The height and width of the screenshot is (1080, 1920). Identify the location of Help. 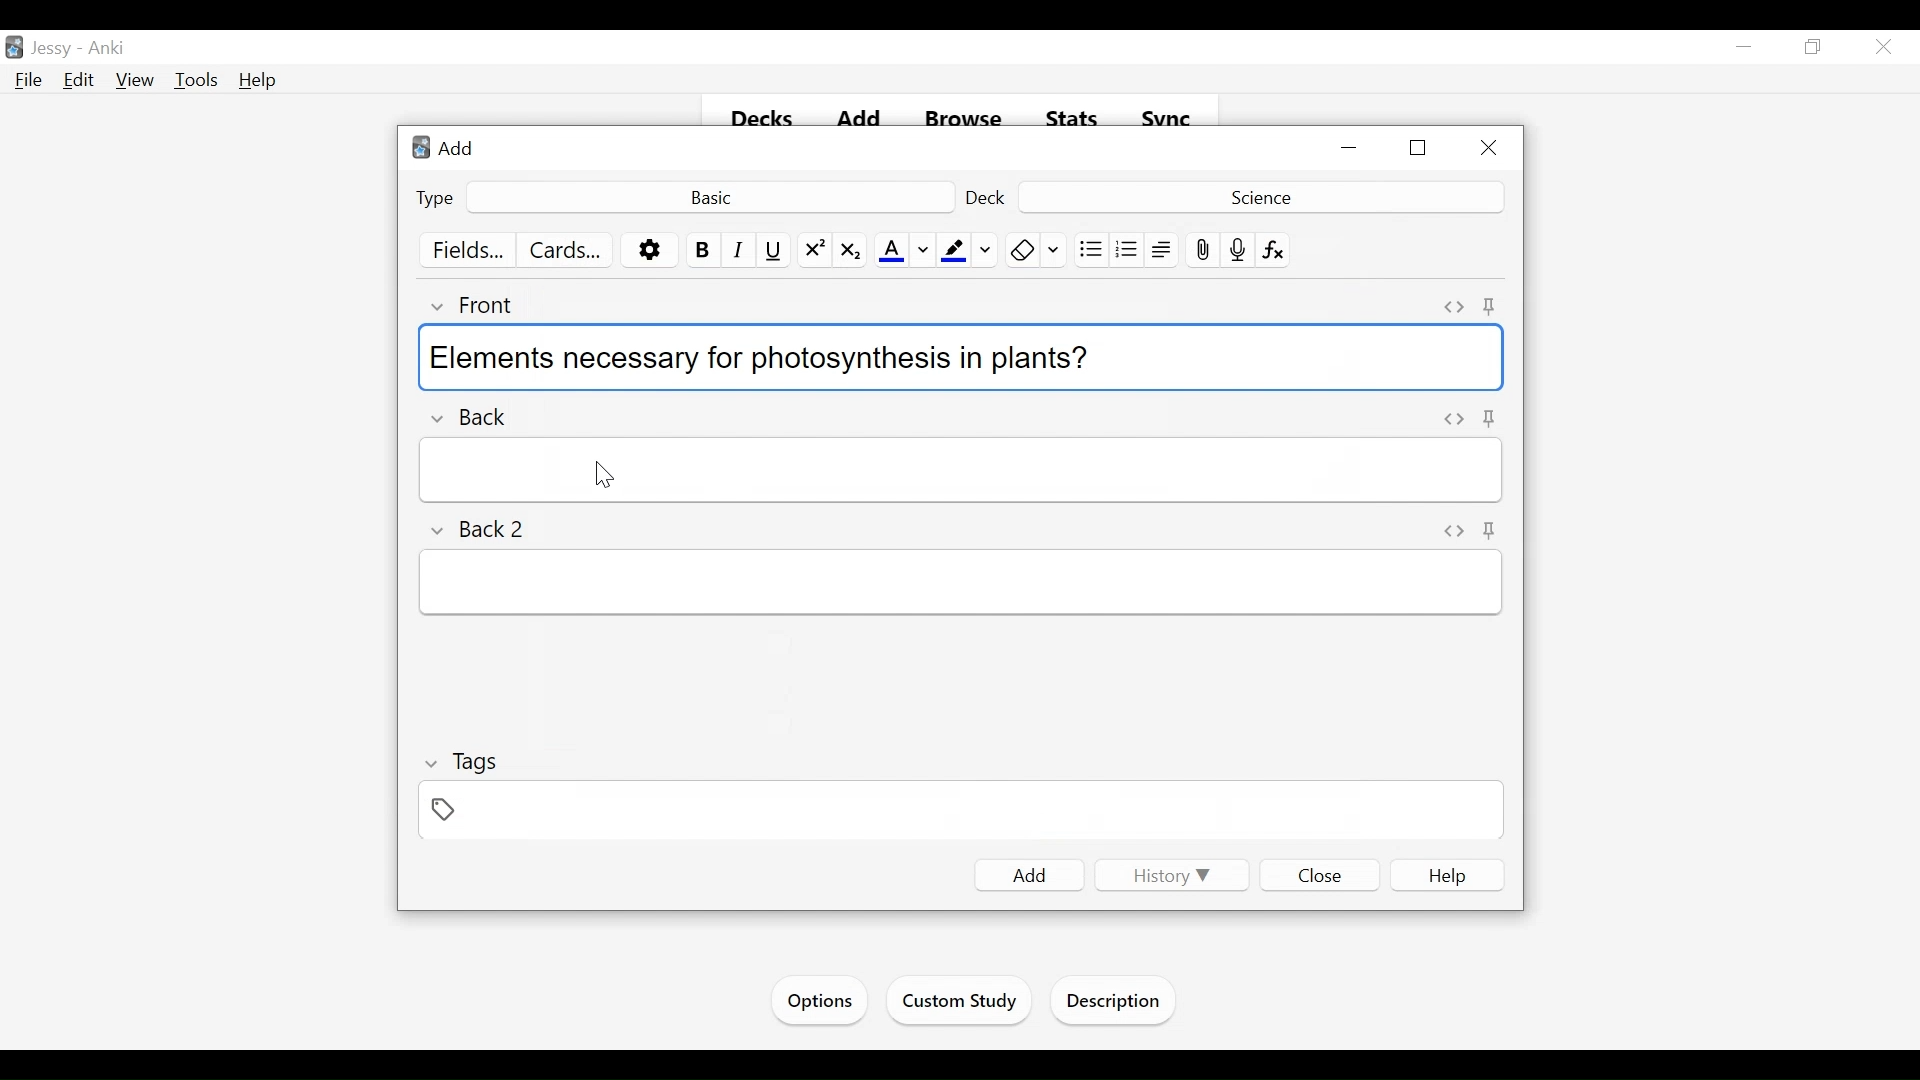
(1448, 876).